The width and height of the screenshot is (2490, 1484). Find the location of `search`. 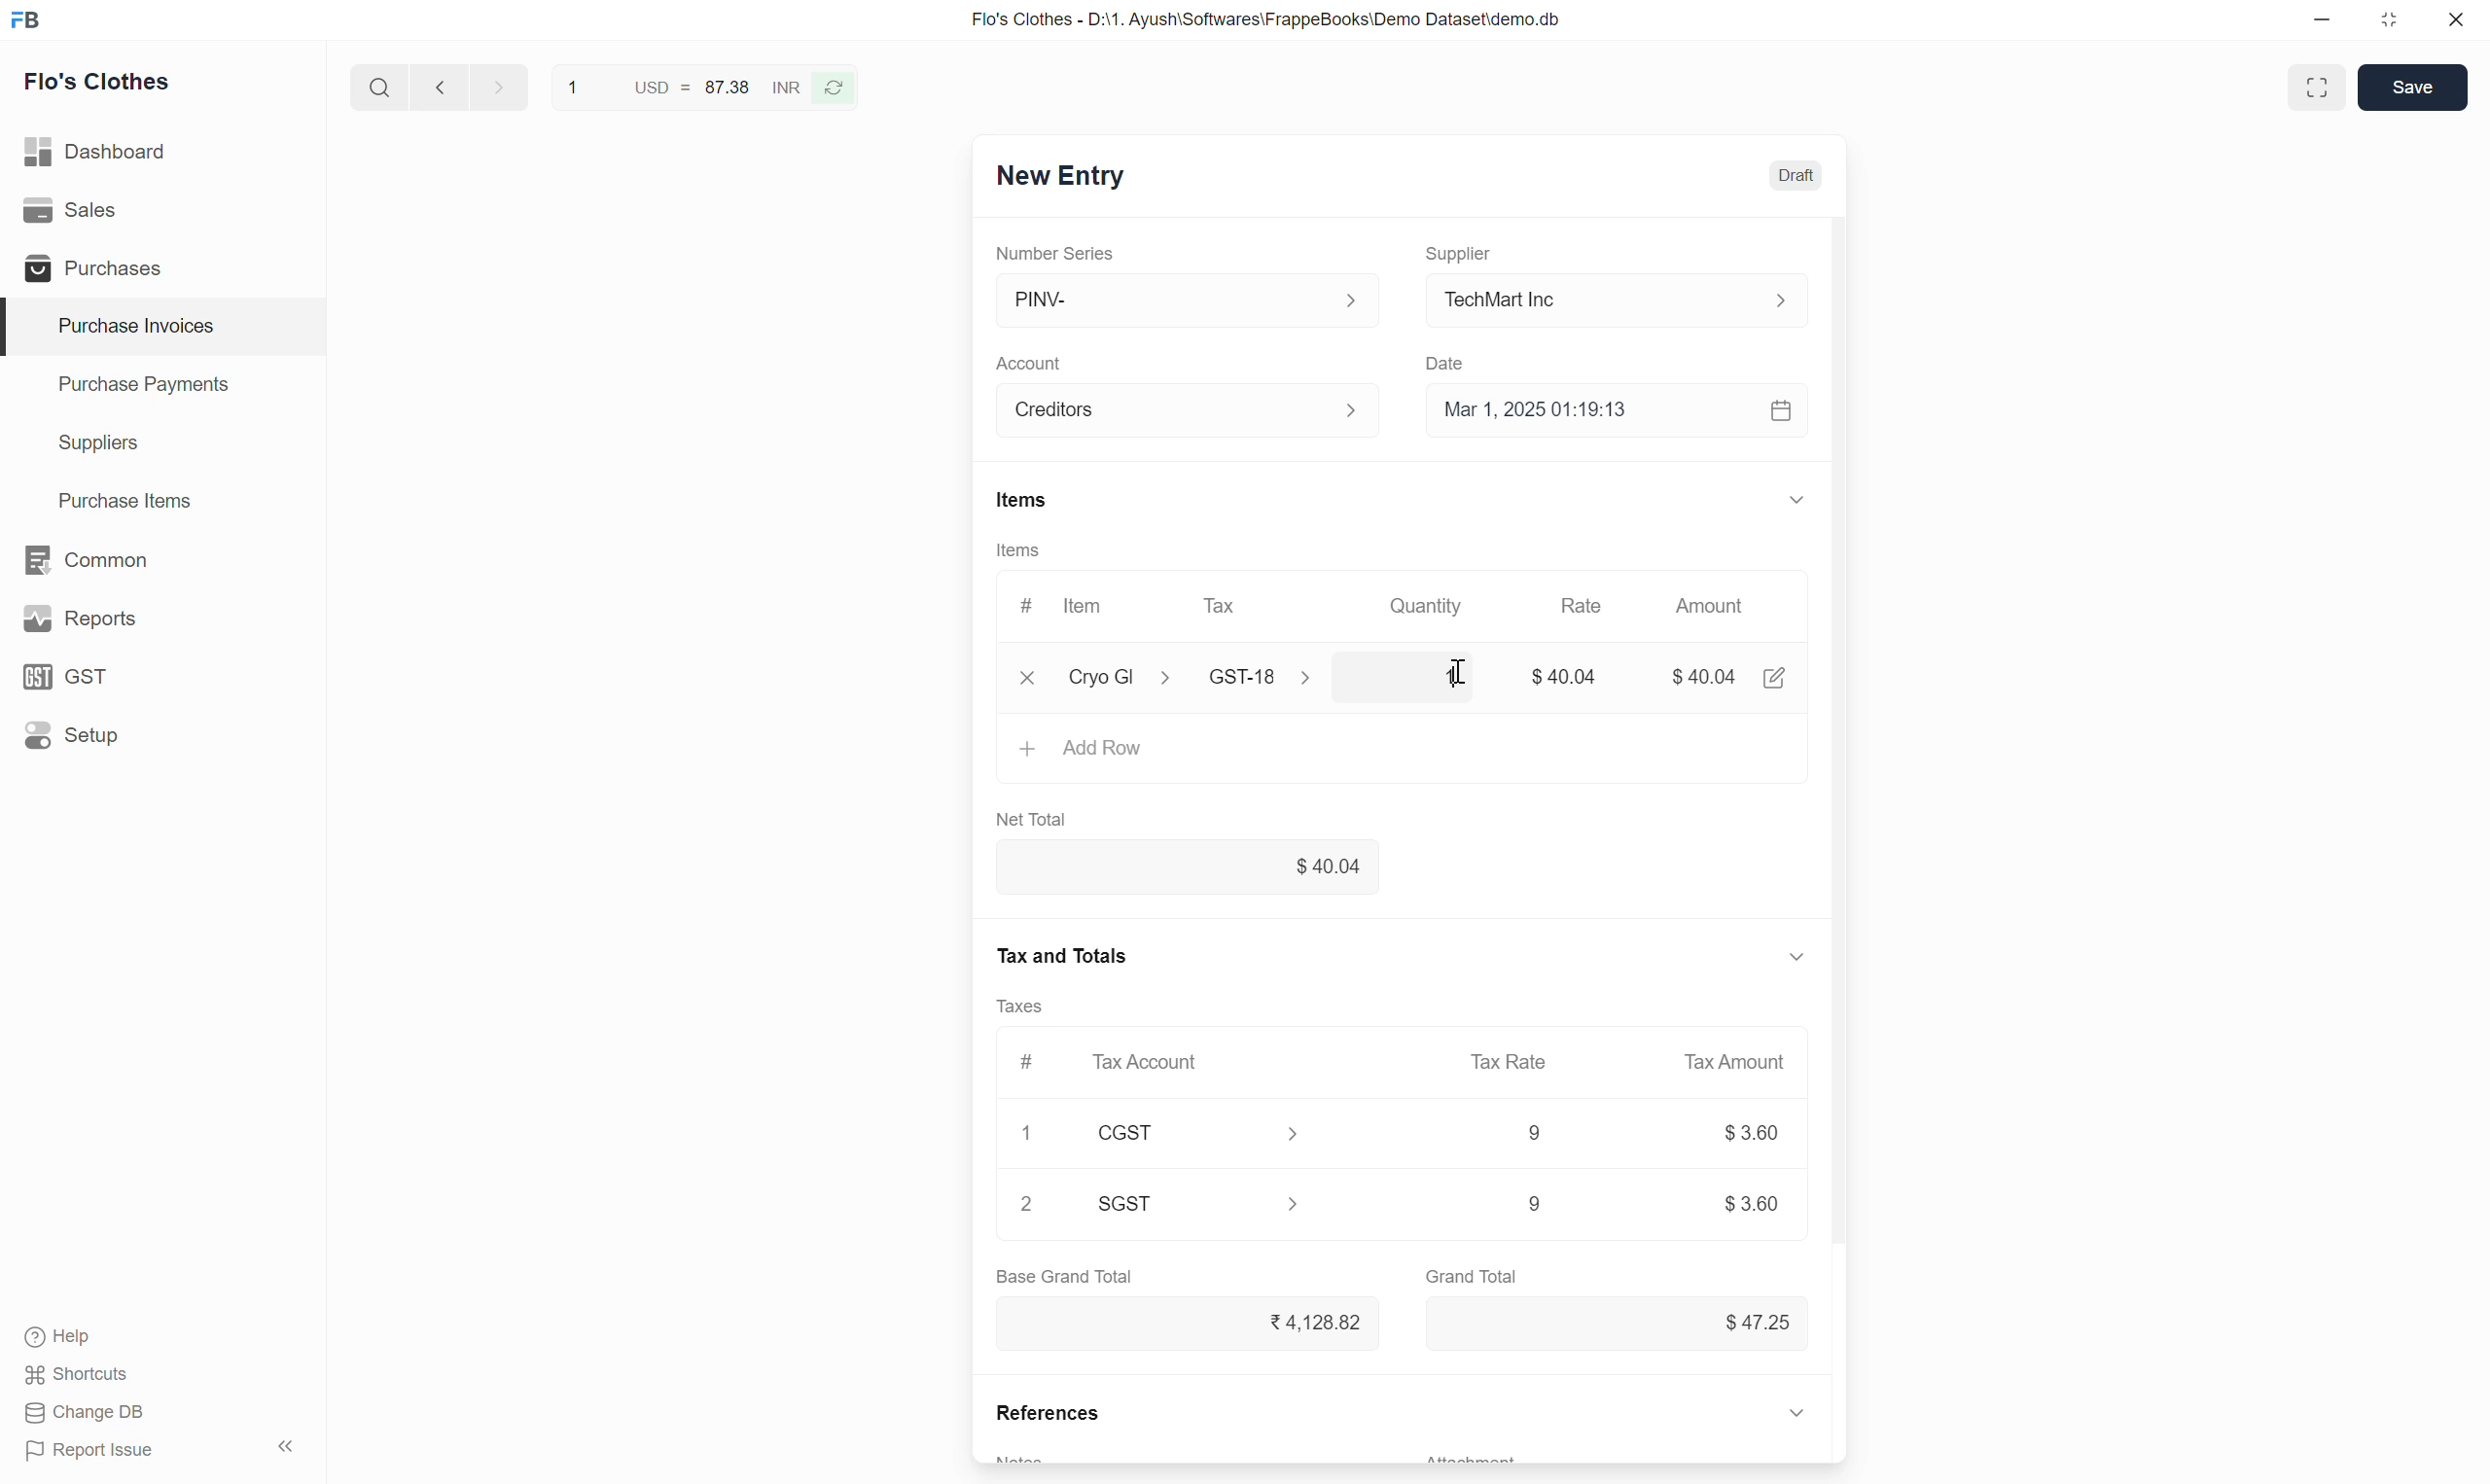

search is located at coordinates (377, 83).